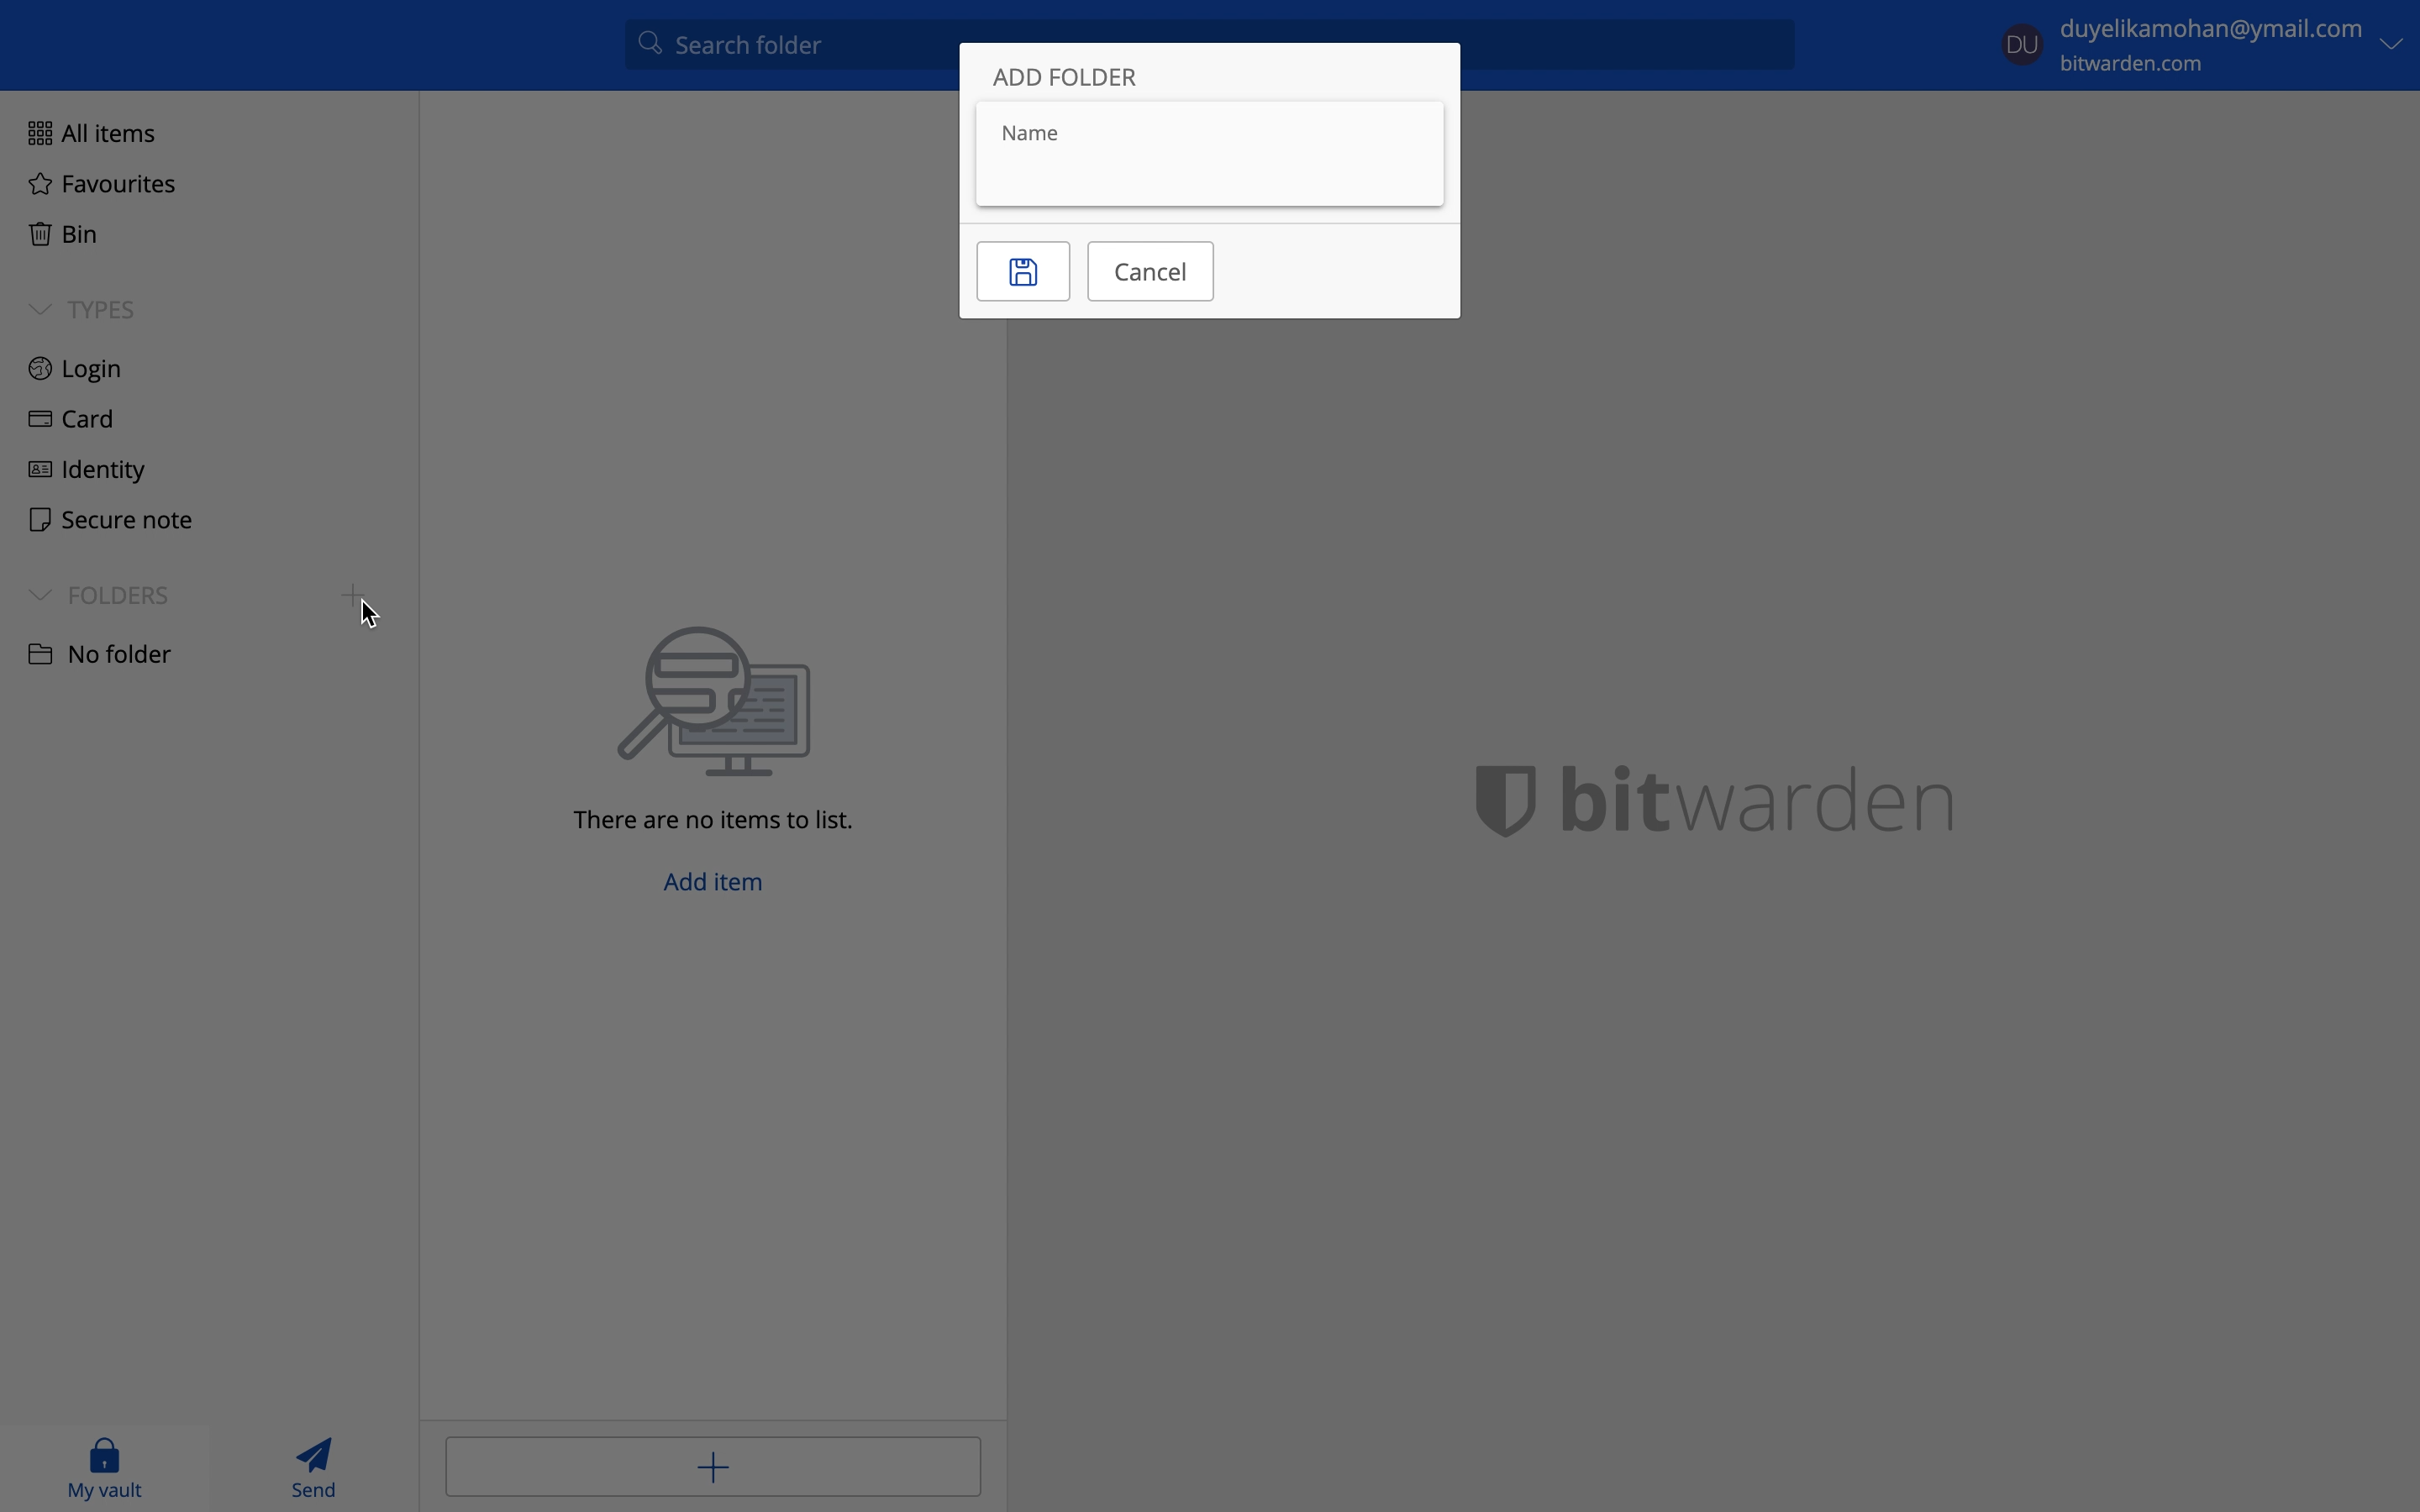 The height and width of the screenshot is (1512, 2420). What do you see at coordinates (1151, 269) in the screenshot?
I see `cancel` at bounding box center [1151, 269].